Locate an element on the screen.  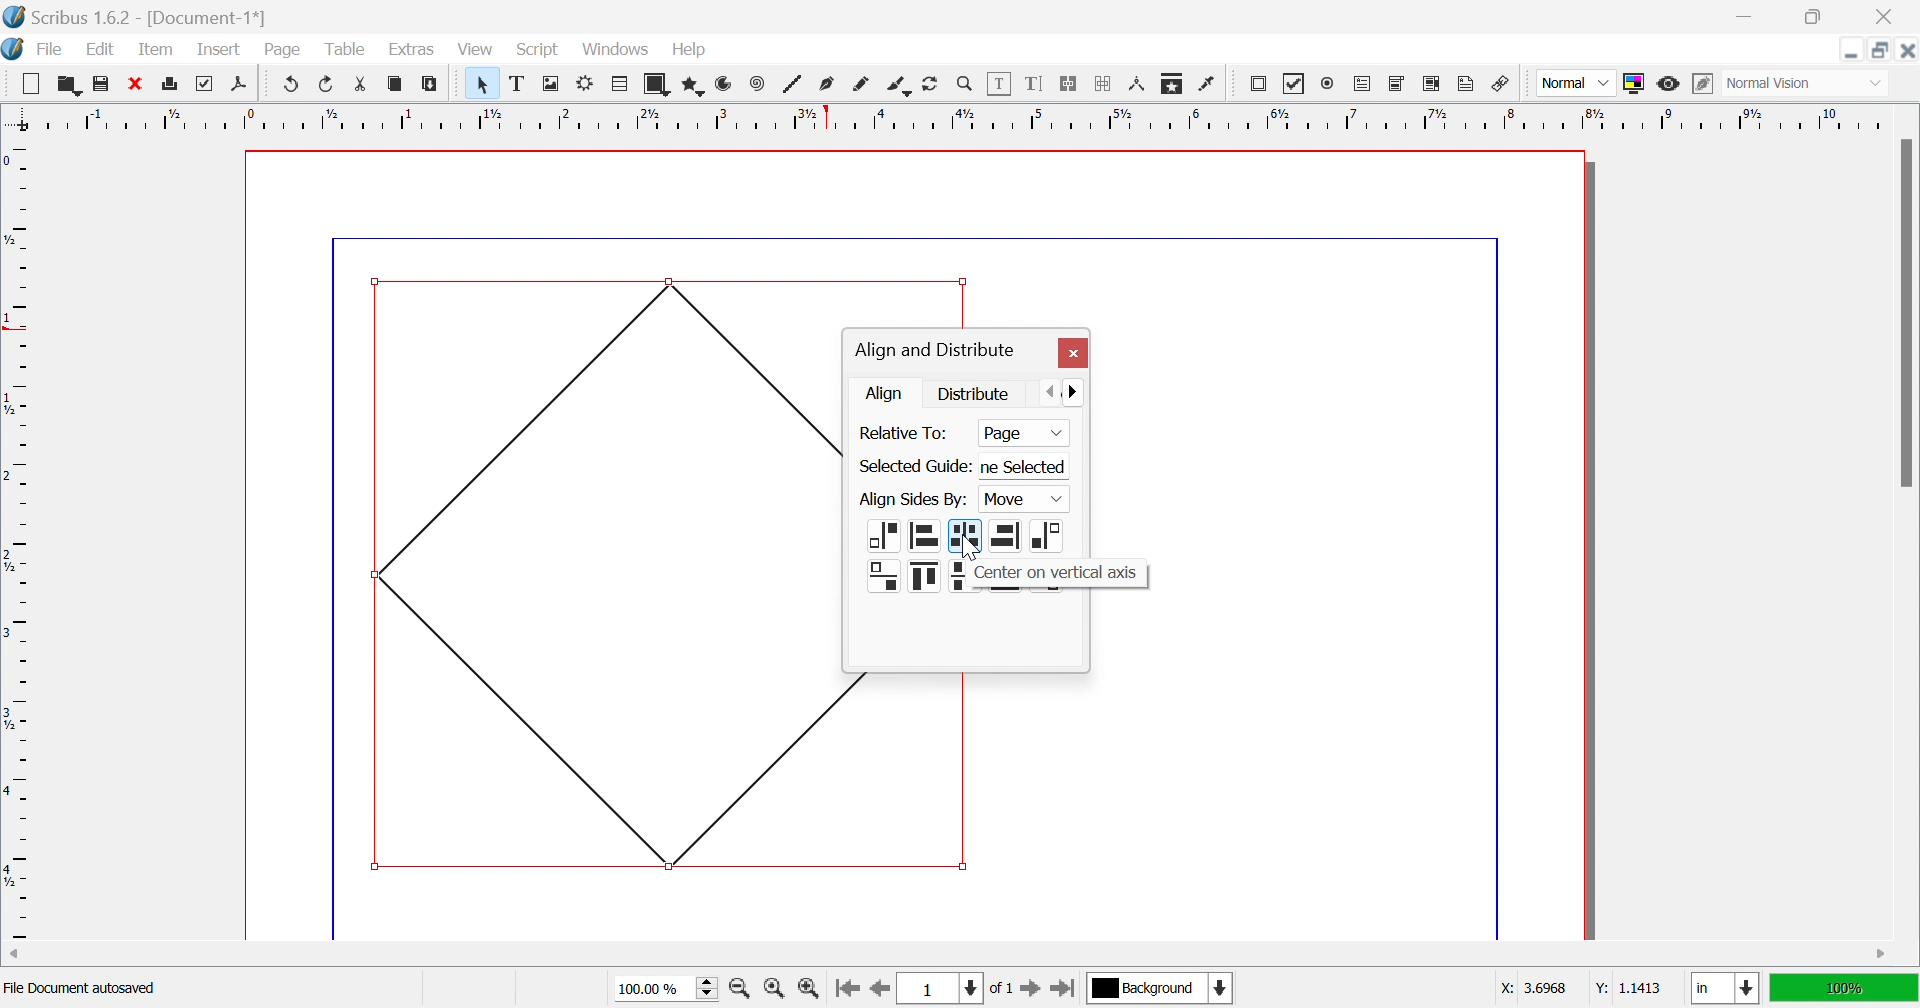
Page is located at coordinates (1006, 501).